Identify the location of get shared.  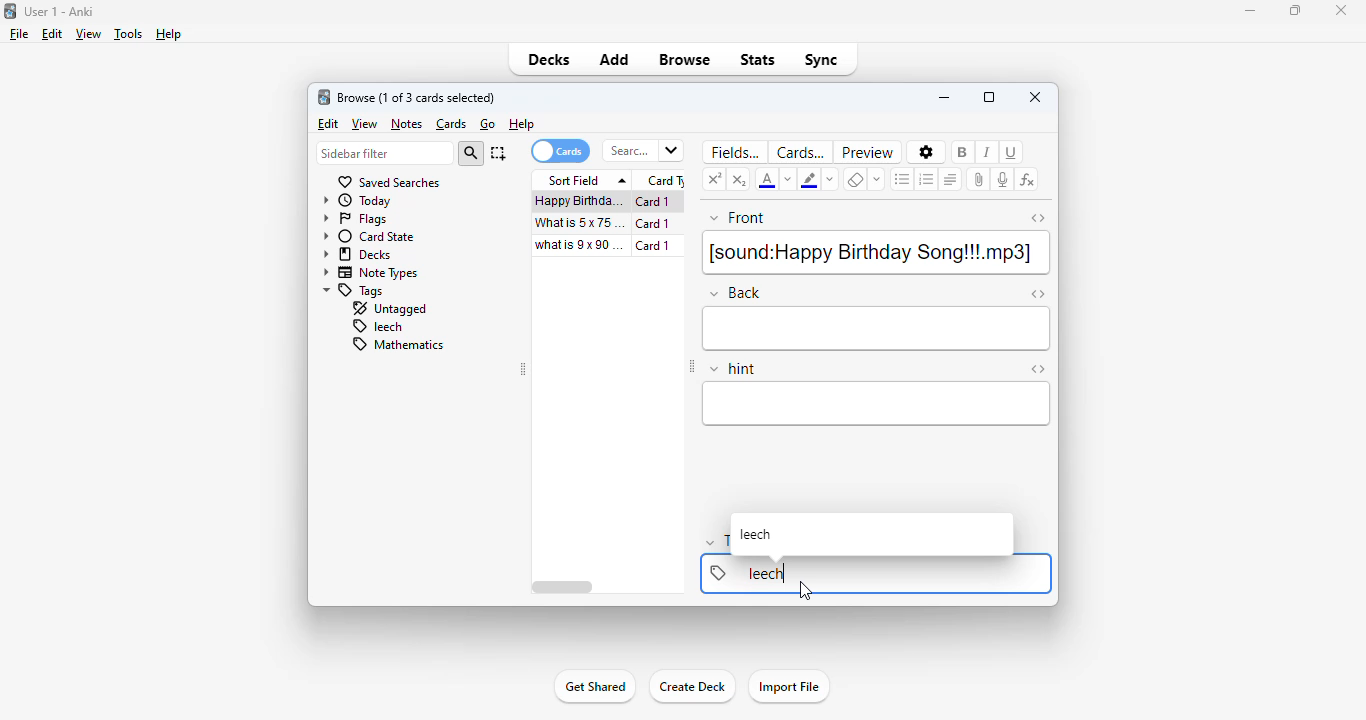
(594, 687).